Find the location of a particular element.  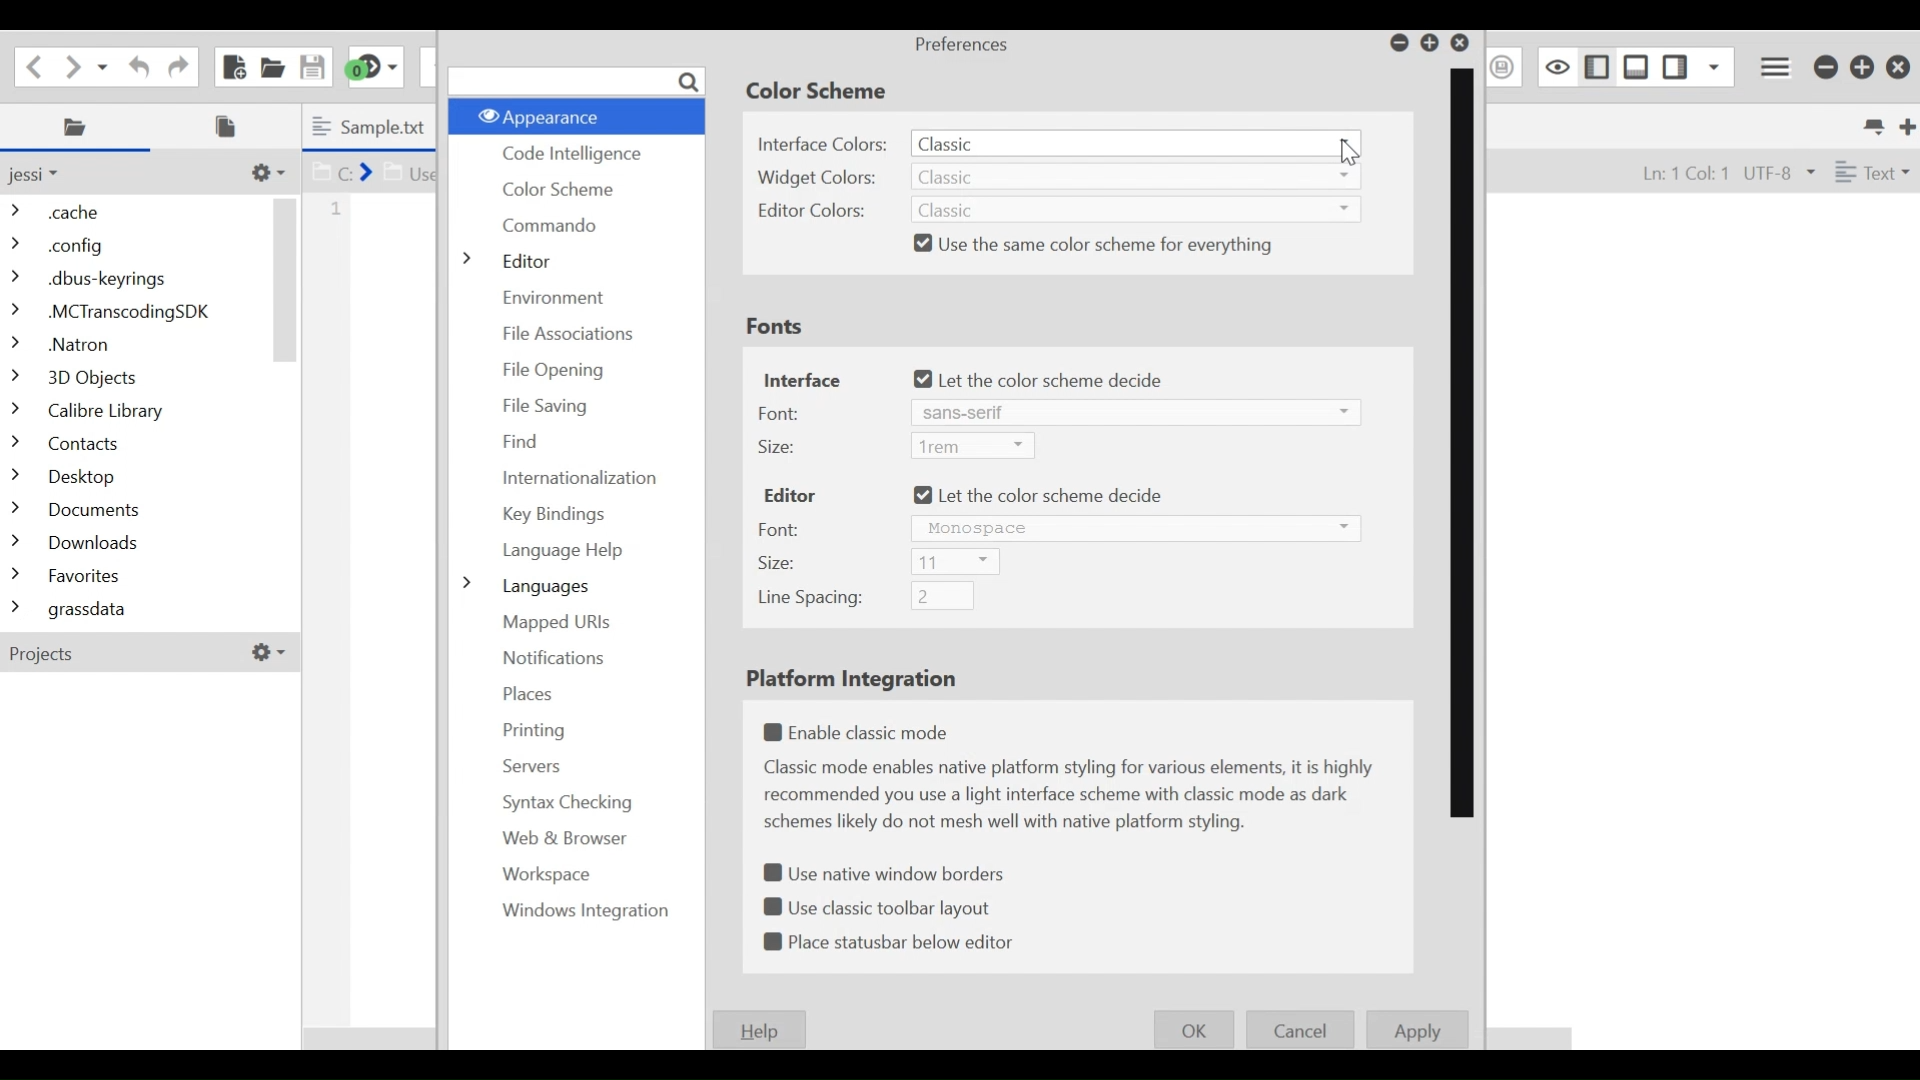

Appearance is located at coordinates (574, 115).